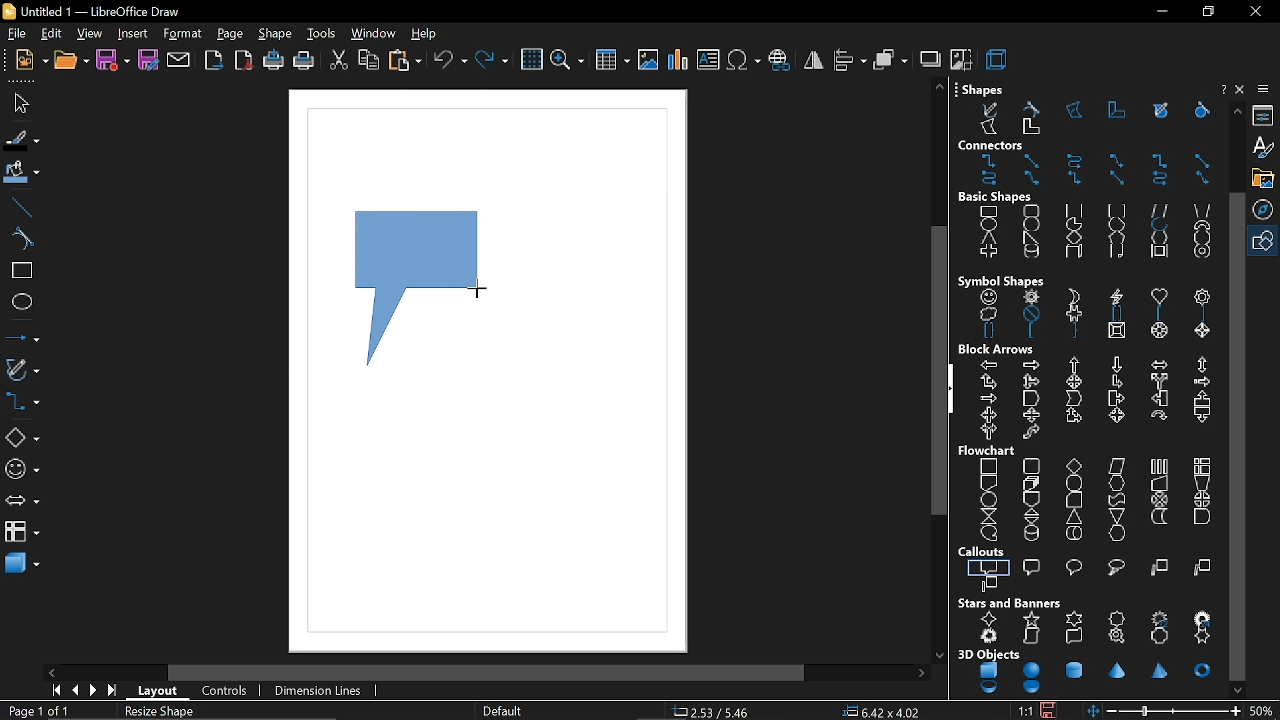 The width and height of the screenshot is (1280, 720). Describe the element at coordinates (1203, 617) in the screenshot. I see `24 point star` at that location.